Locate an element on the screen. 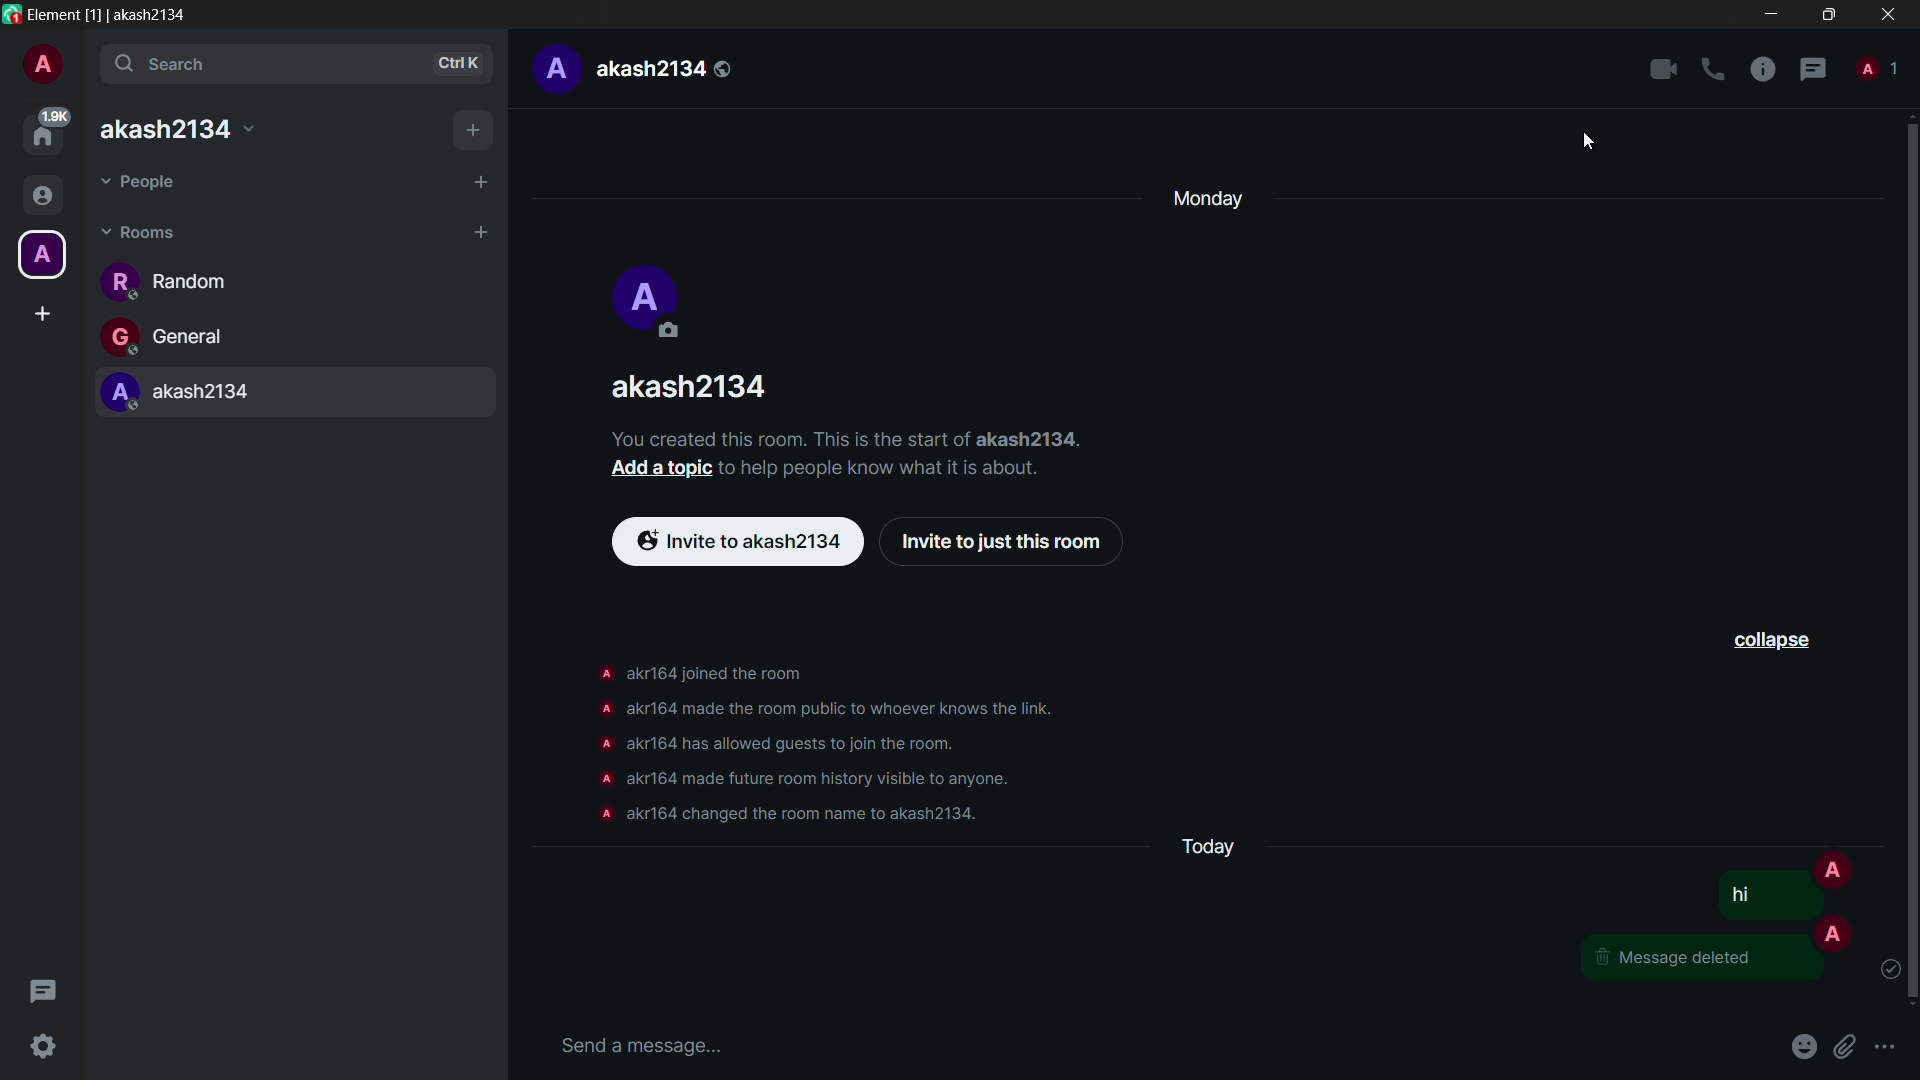 The height and width of the screenshot is (1080, 1920). Random is located at coordinates (200, 284).